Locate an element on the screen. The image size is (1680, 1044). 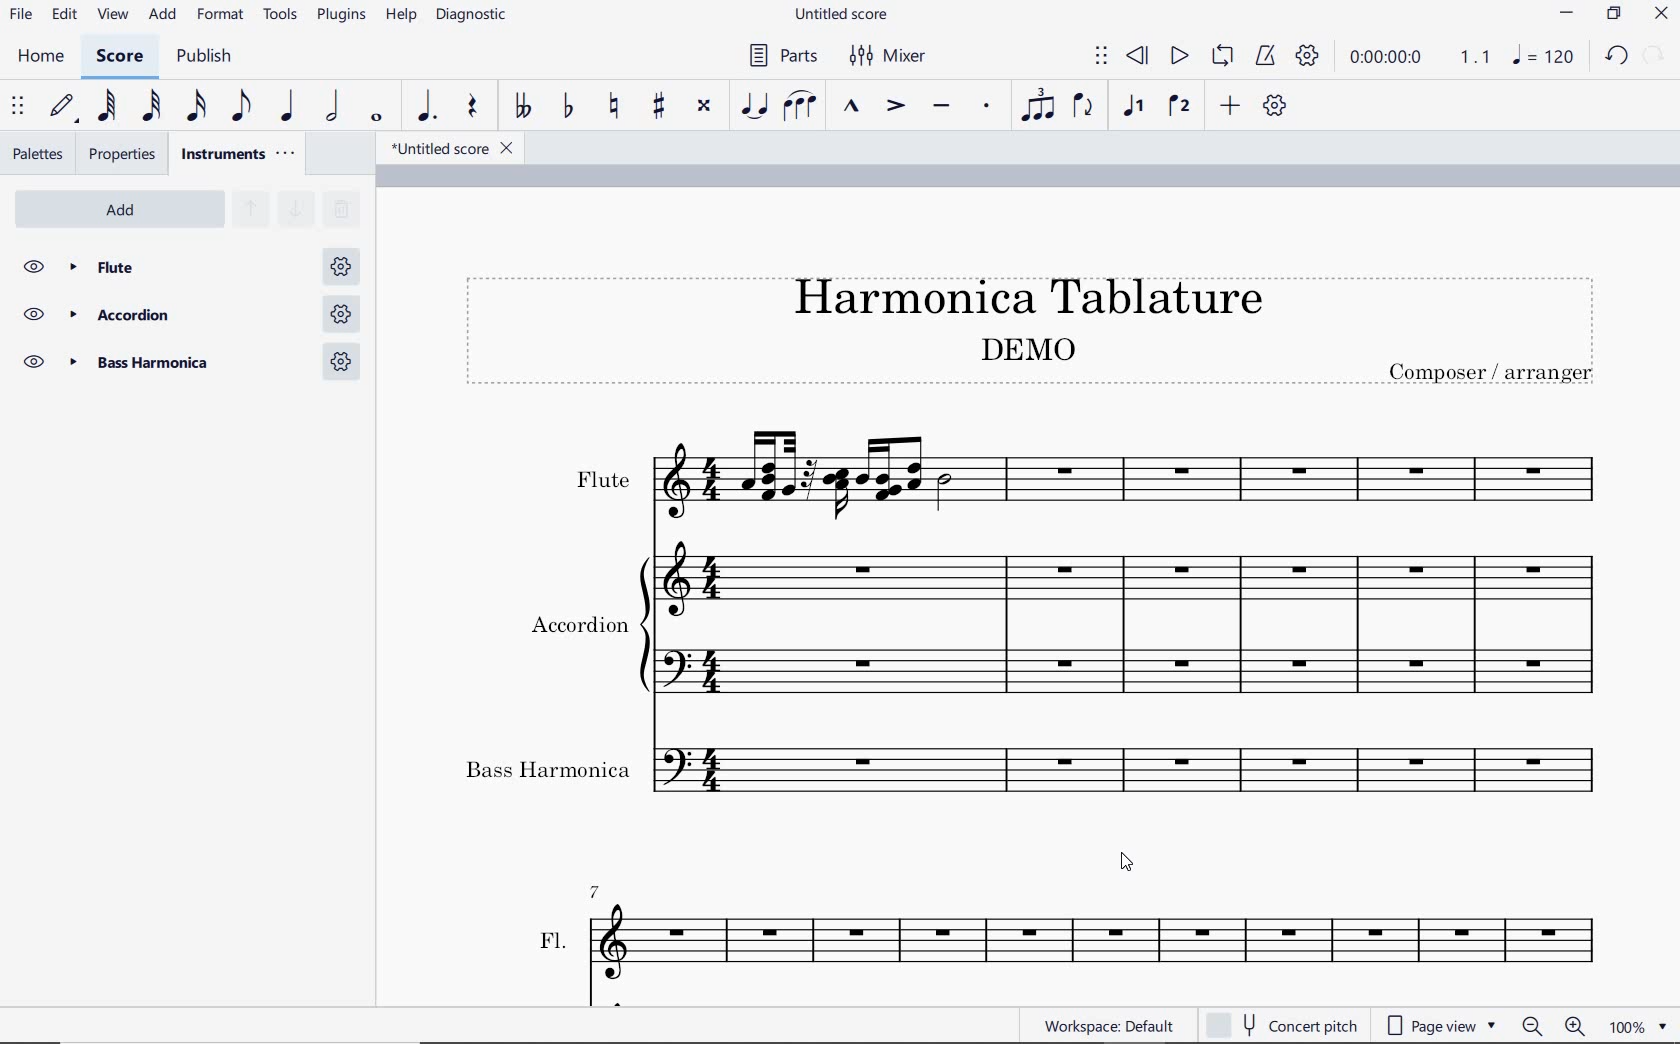
MINIMIZE is located at coordinates (1569, 13).